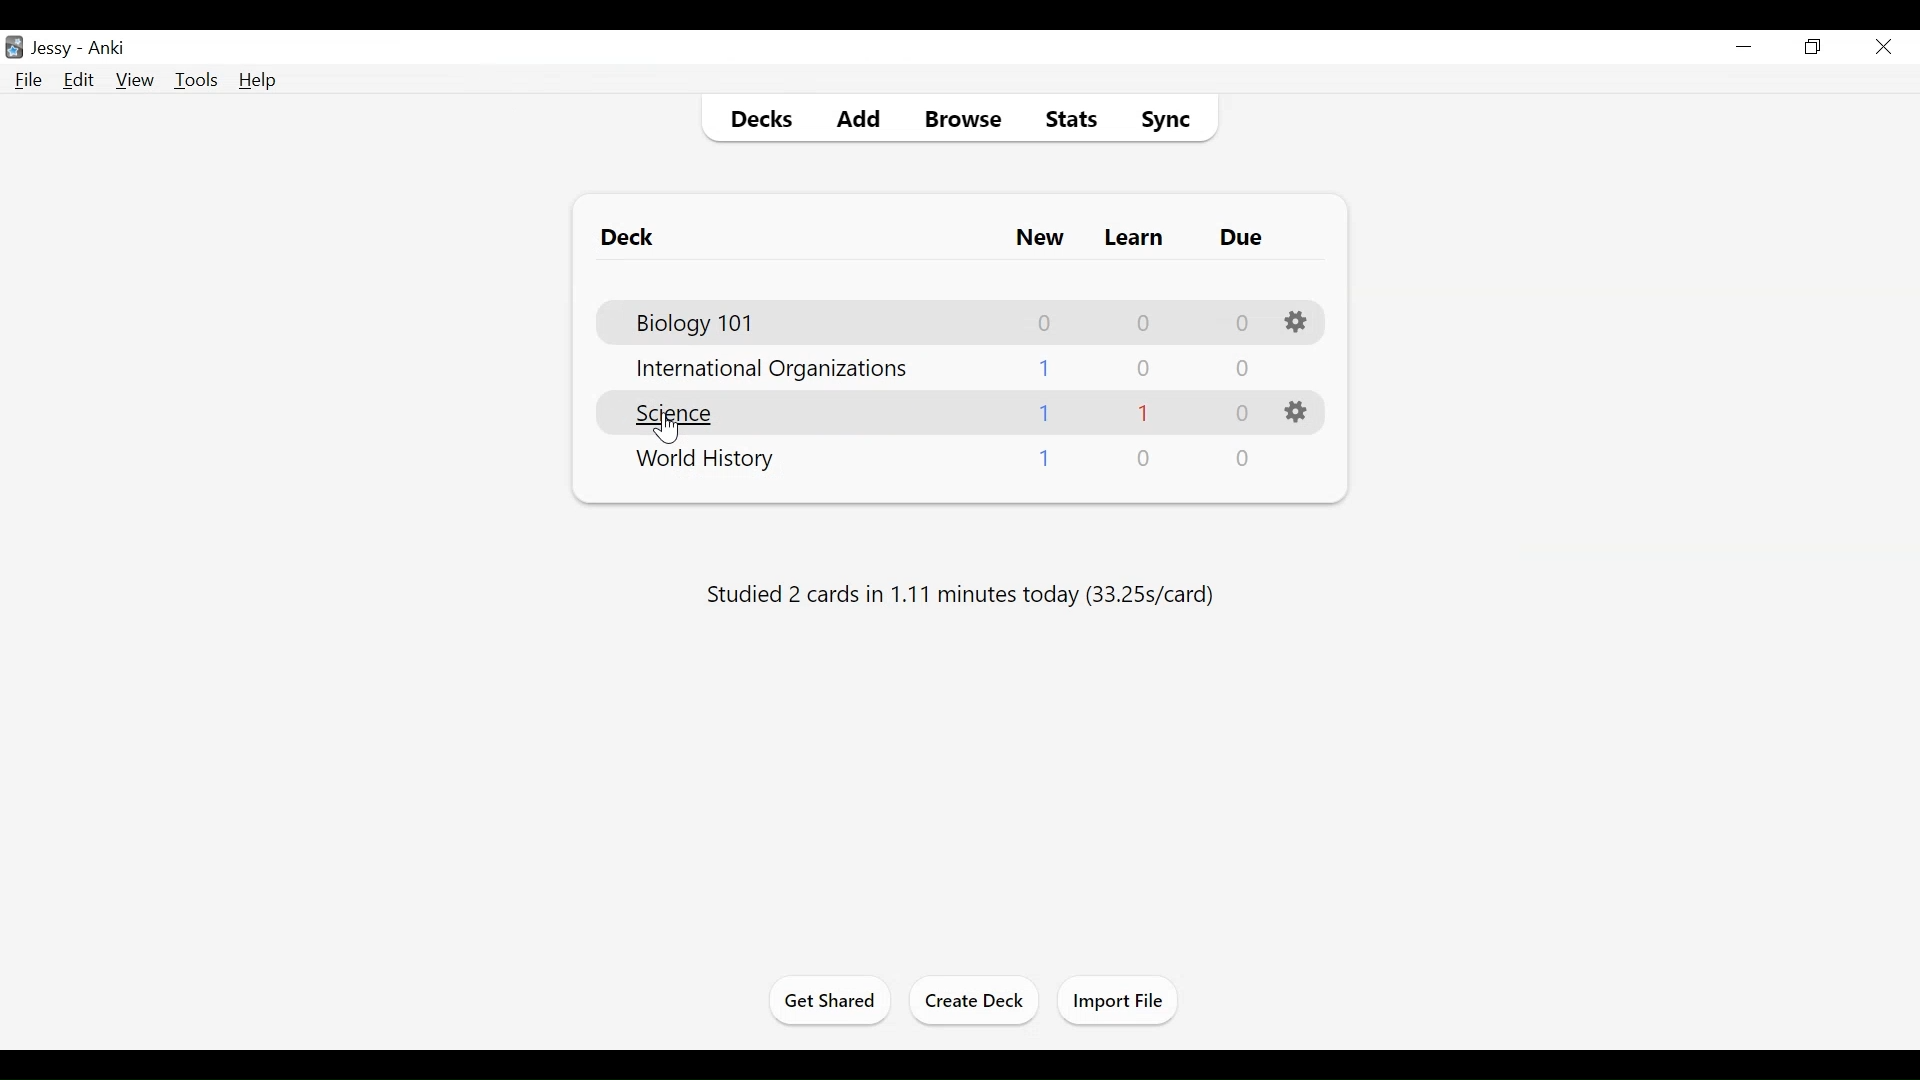 The image size is (1920, 1080). Describe the element at coordinates (1144, 369) in the screenshot. I see `Learn Cards Count` at that location.